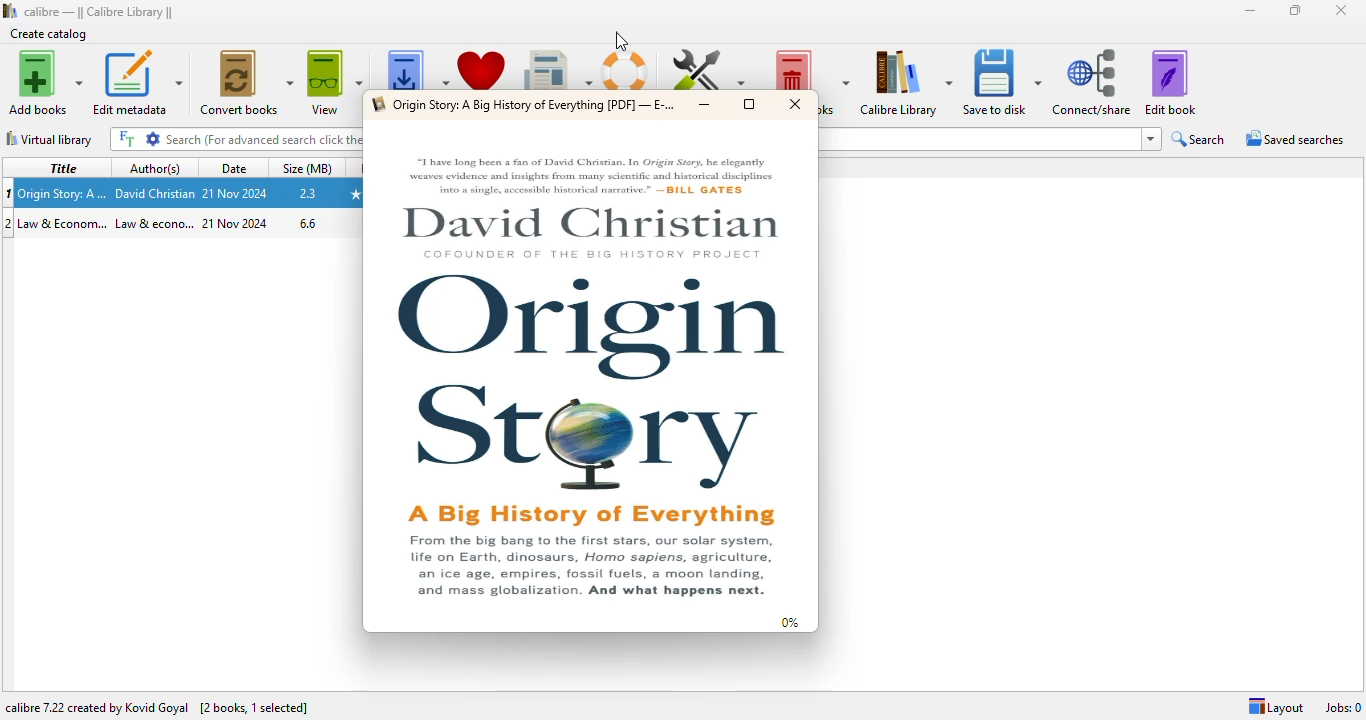 The width and height of the screenshot is (1366, 720). What do you see at coordinates (590, 255) in the screenshot?
I see `cofounder of the big history project` at bounding box center [590, 255].